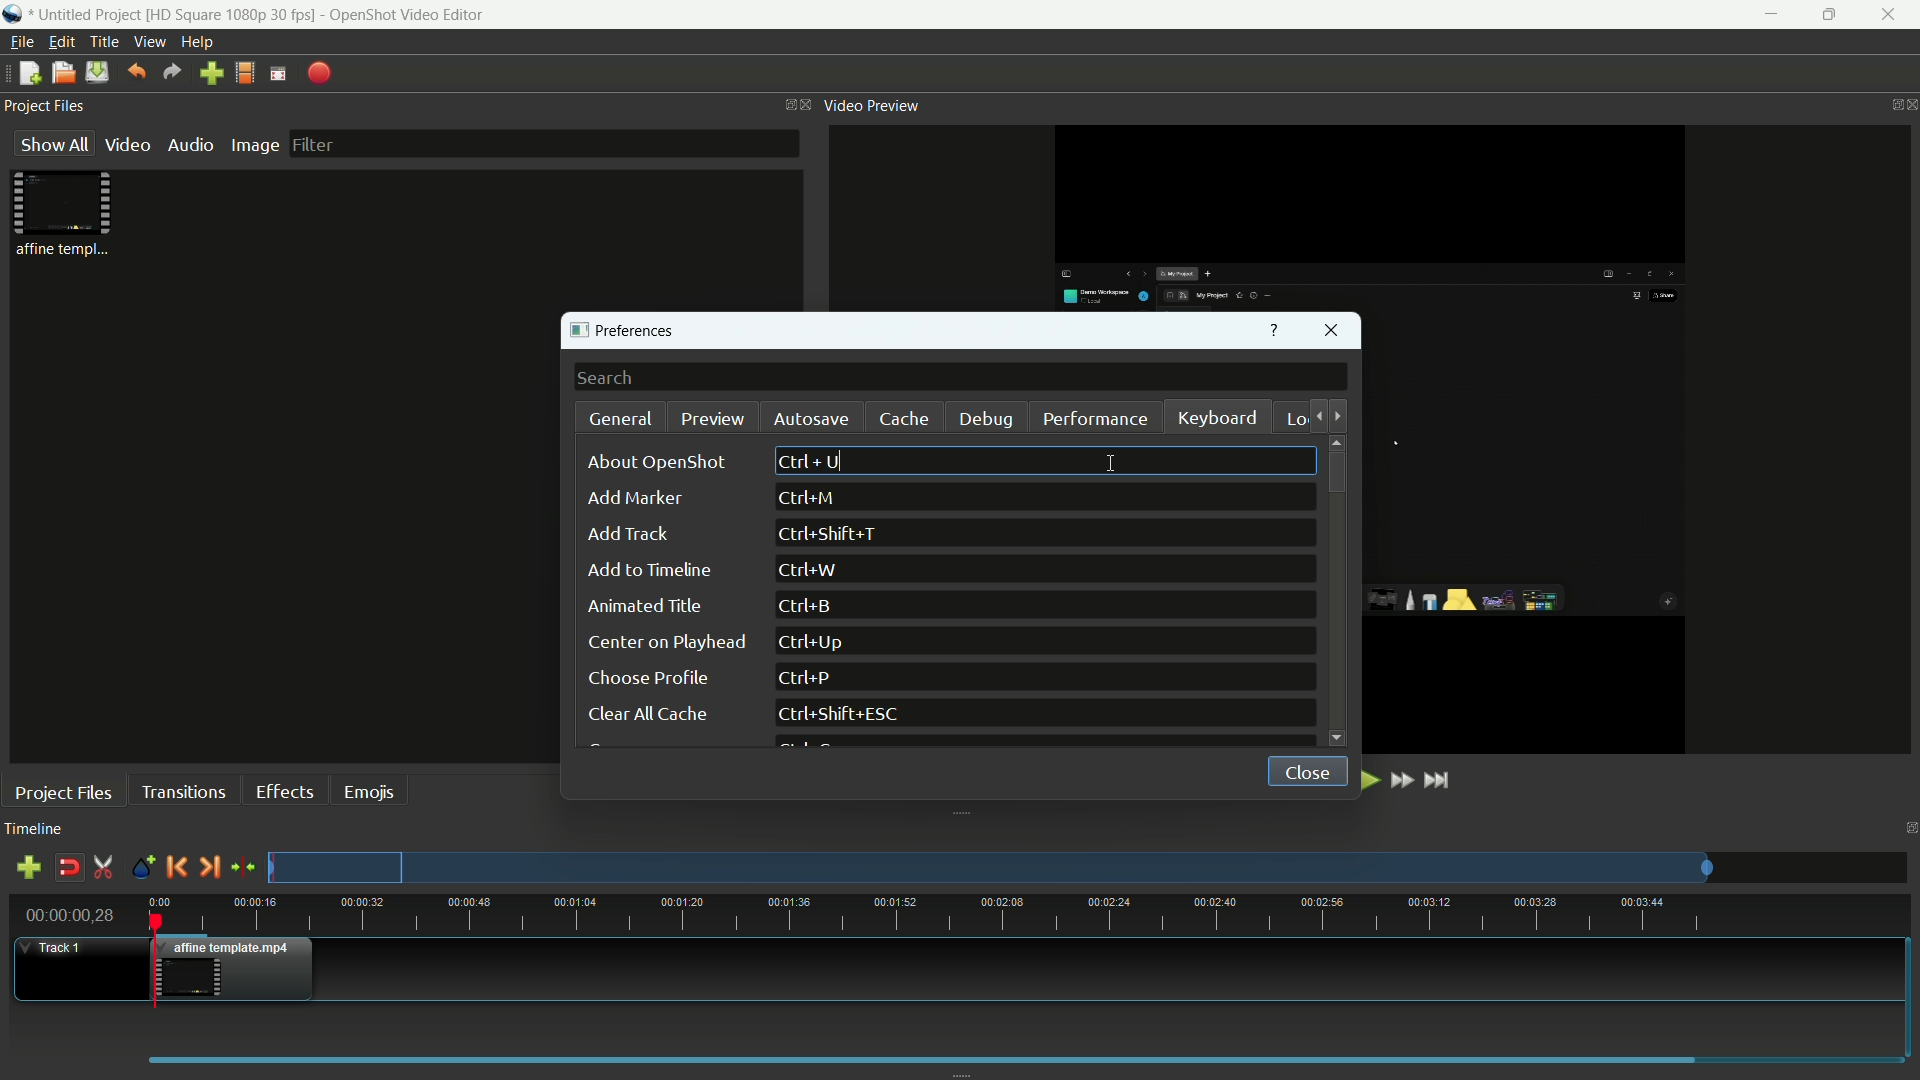 The height and width of the screenshot is (1080, 1920). What do you see at coordinates (288, 791) in the screenshot?
I see `effects` at bounding box center [288, 791].